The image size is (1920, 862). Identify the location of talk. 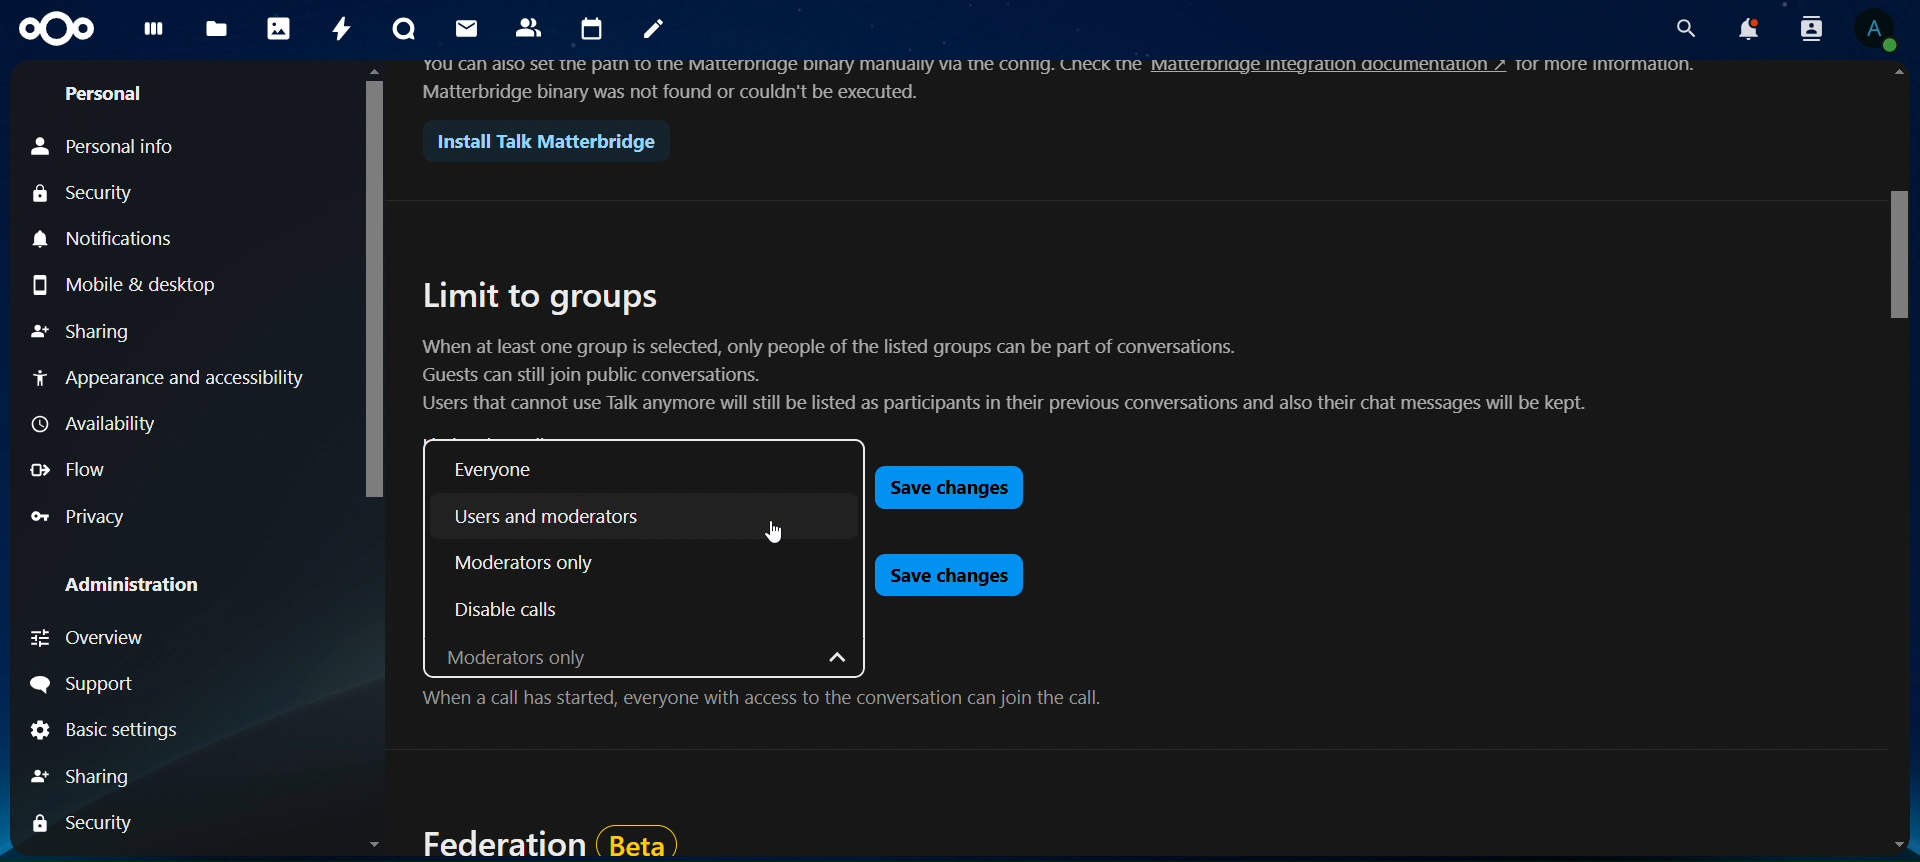
(401, 30).